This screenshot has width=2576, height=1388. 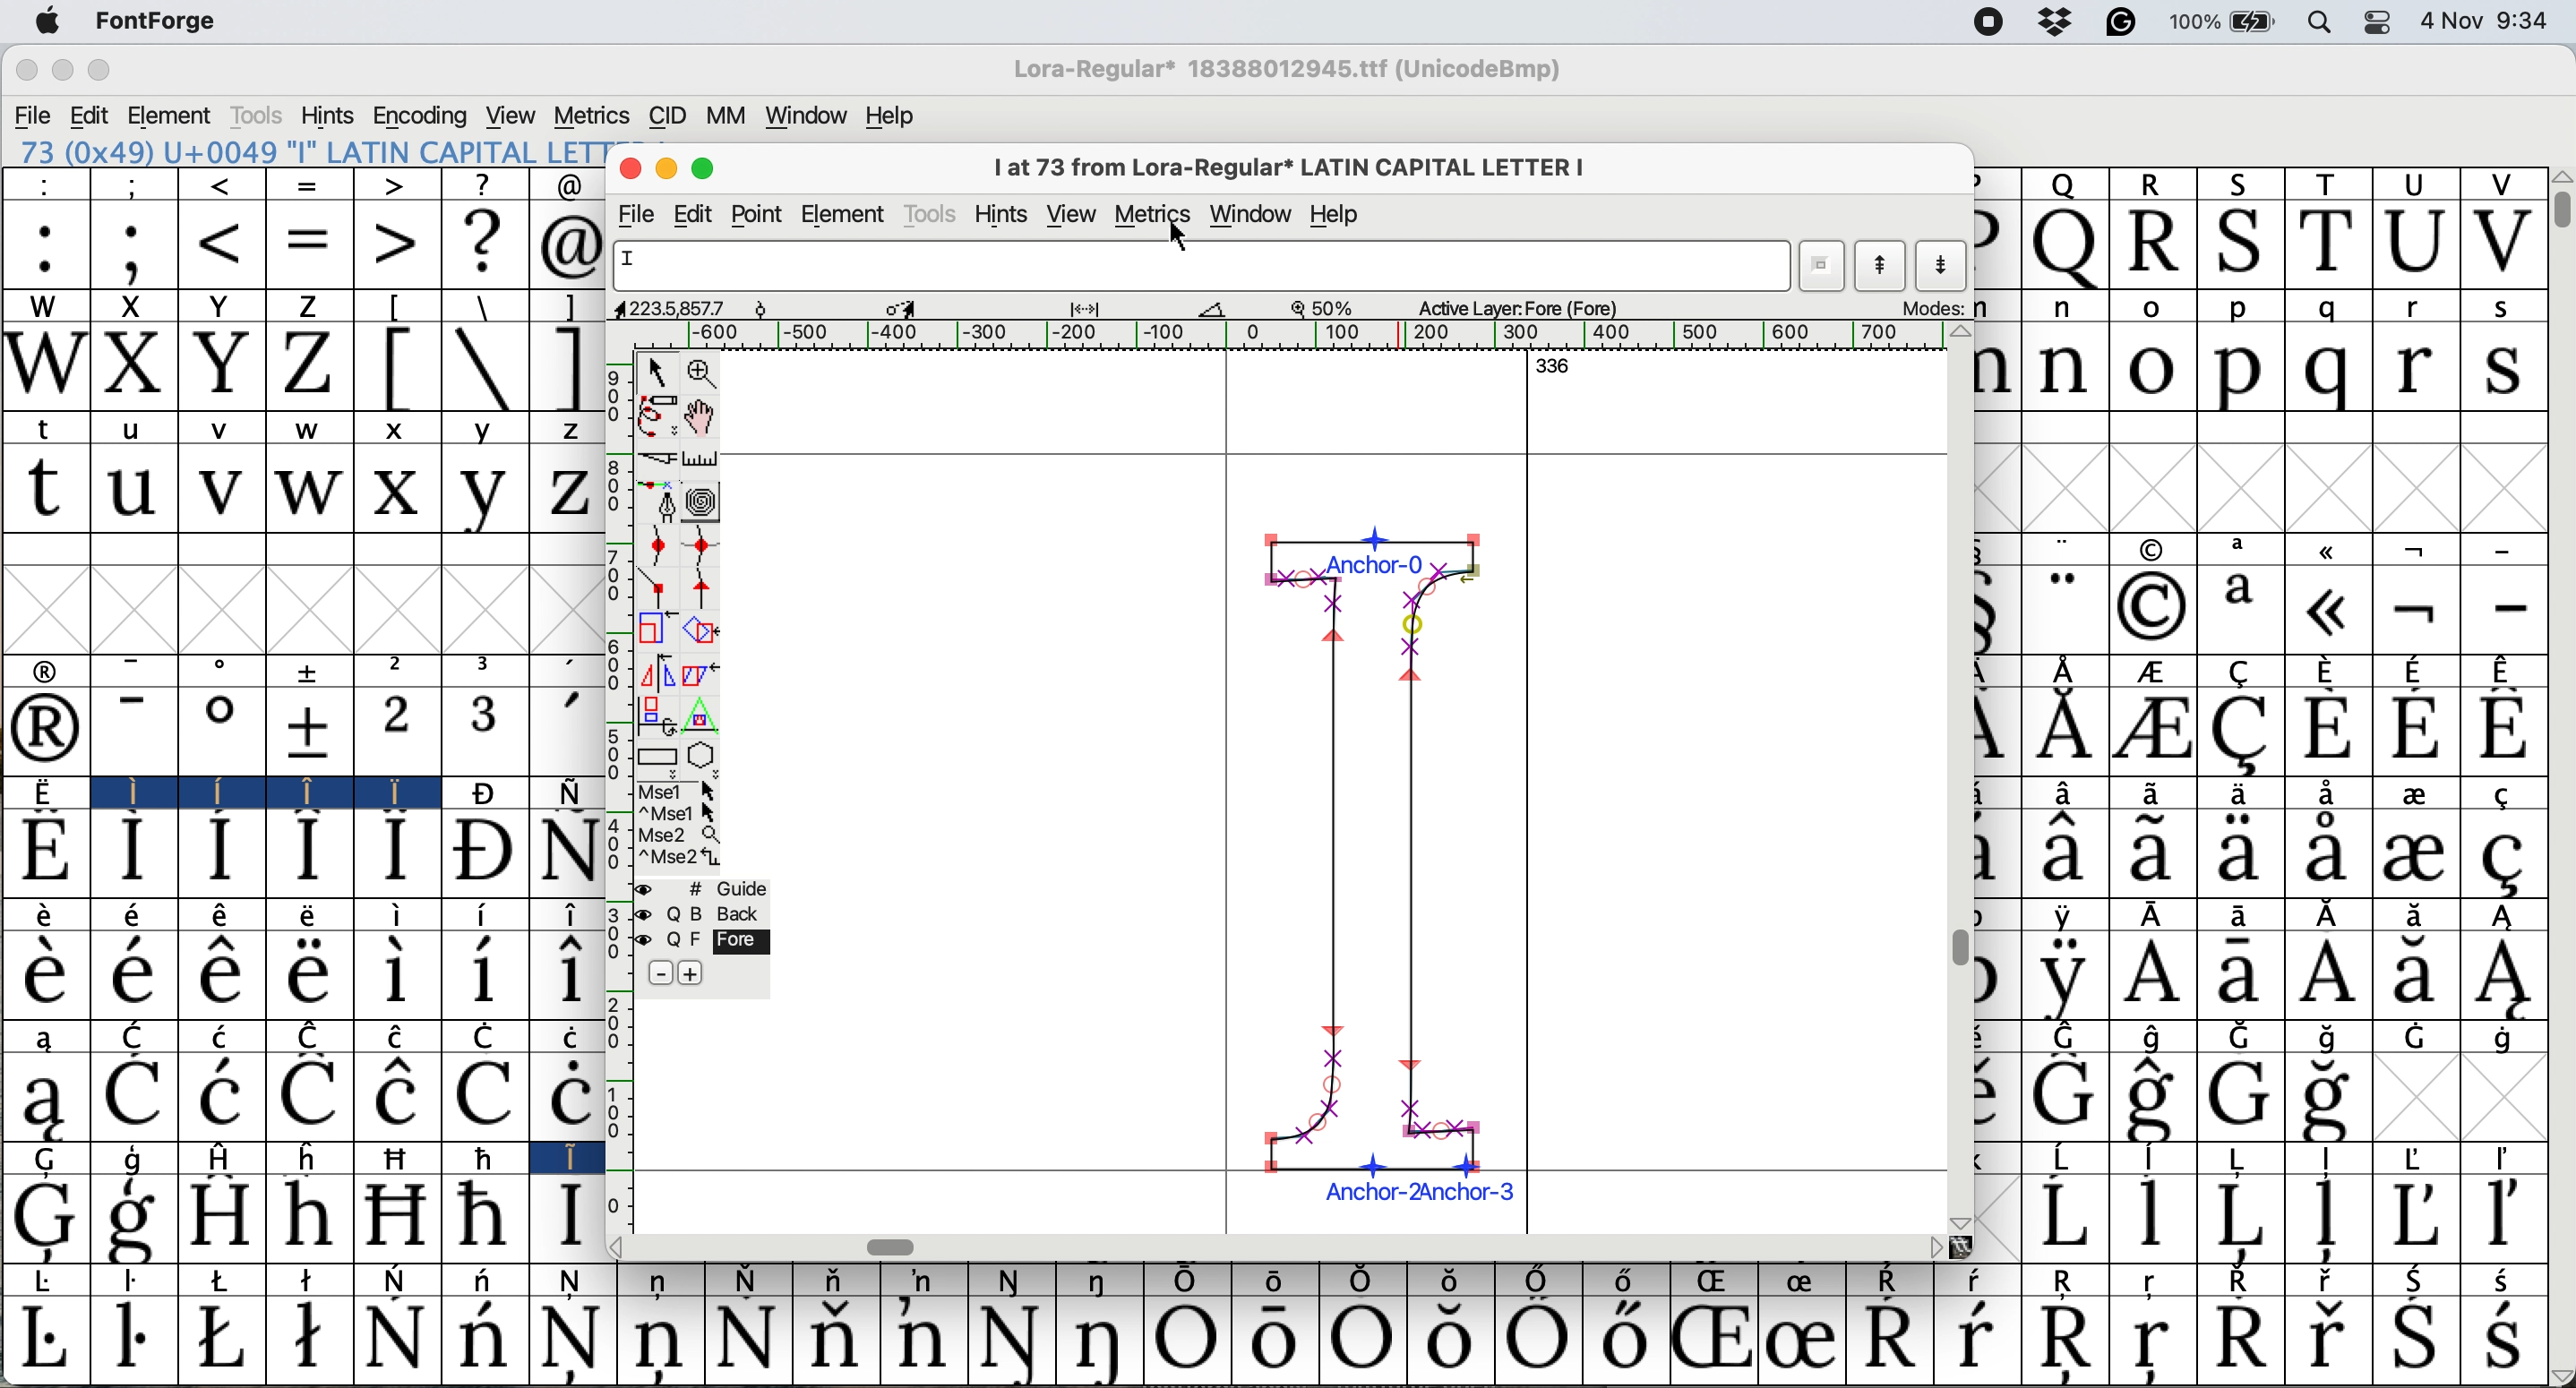 I want to click on u, so click(x=133, y=432).